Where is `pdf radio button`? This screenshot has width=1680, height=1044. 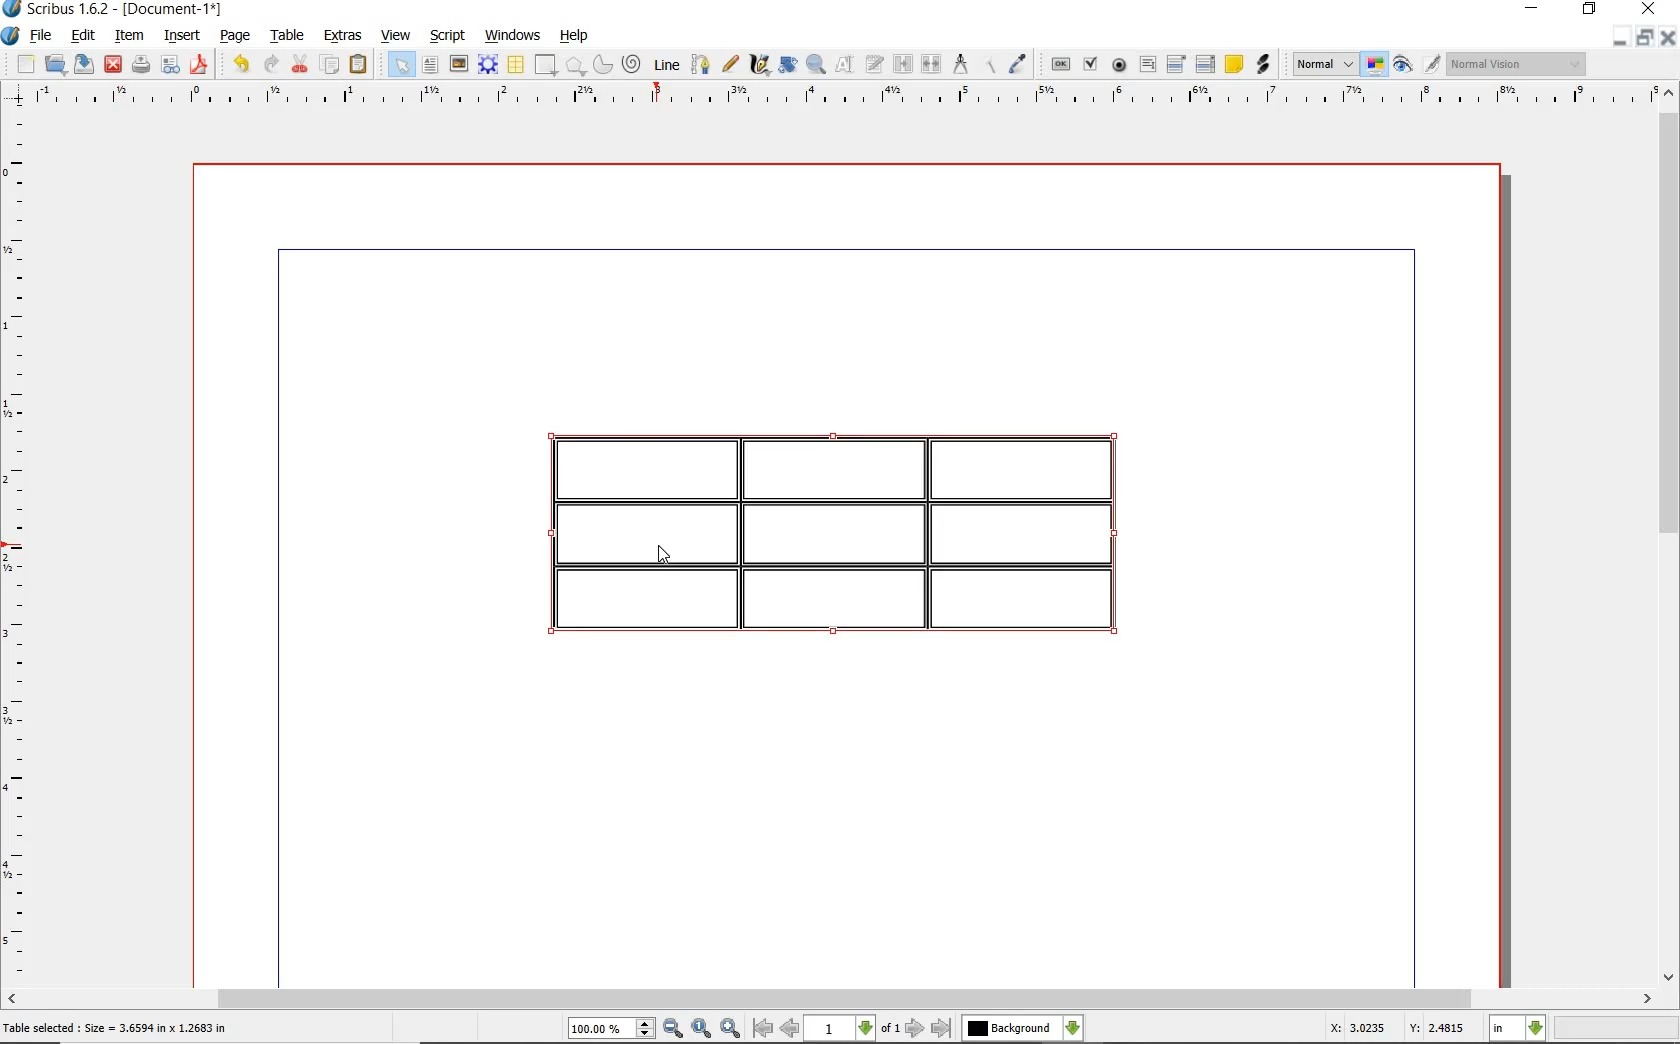 pdf radio button is located at coordinates (1120, 66).